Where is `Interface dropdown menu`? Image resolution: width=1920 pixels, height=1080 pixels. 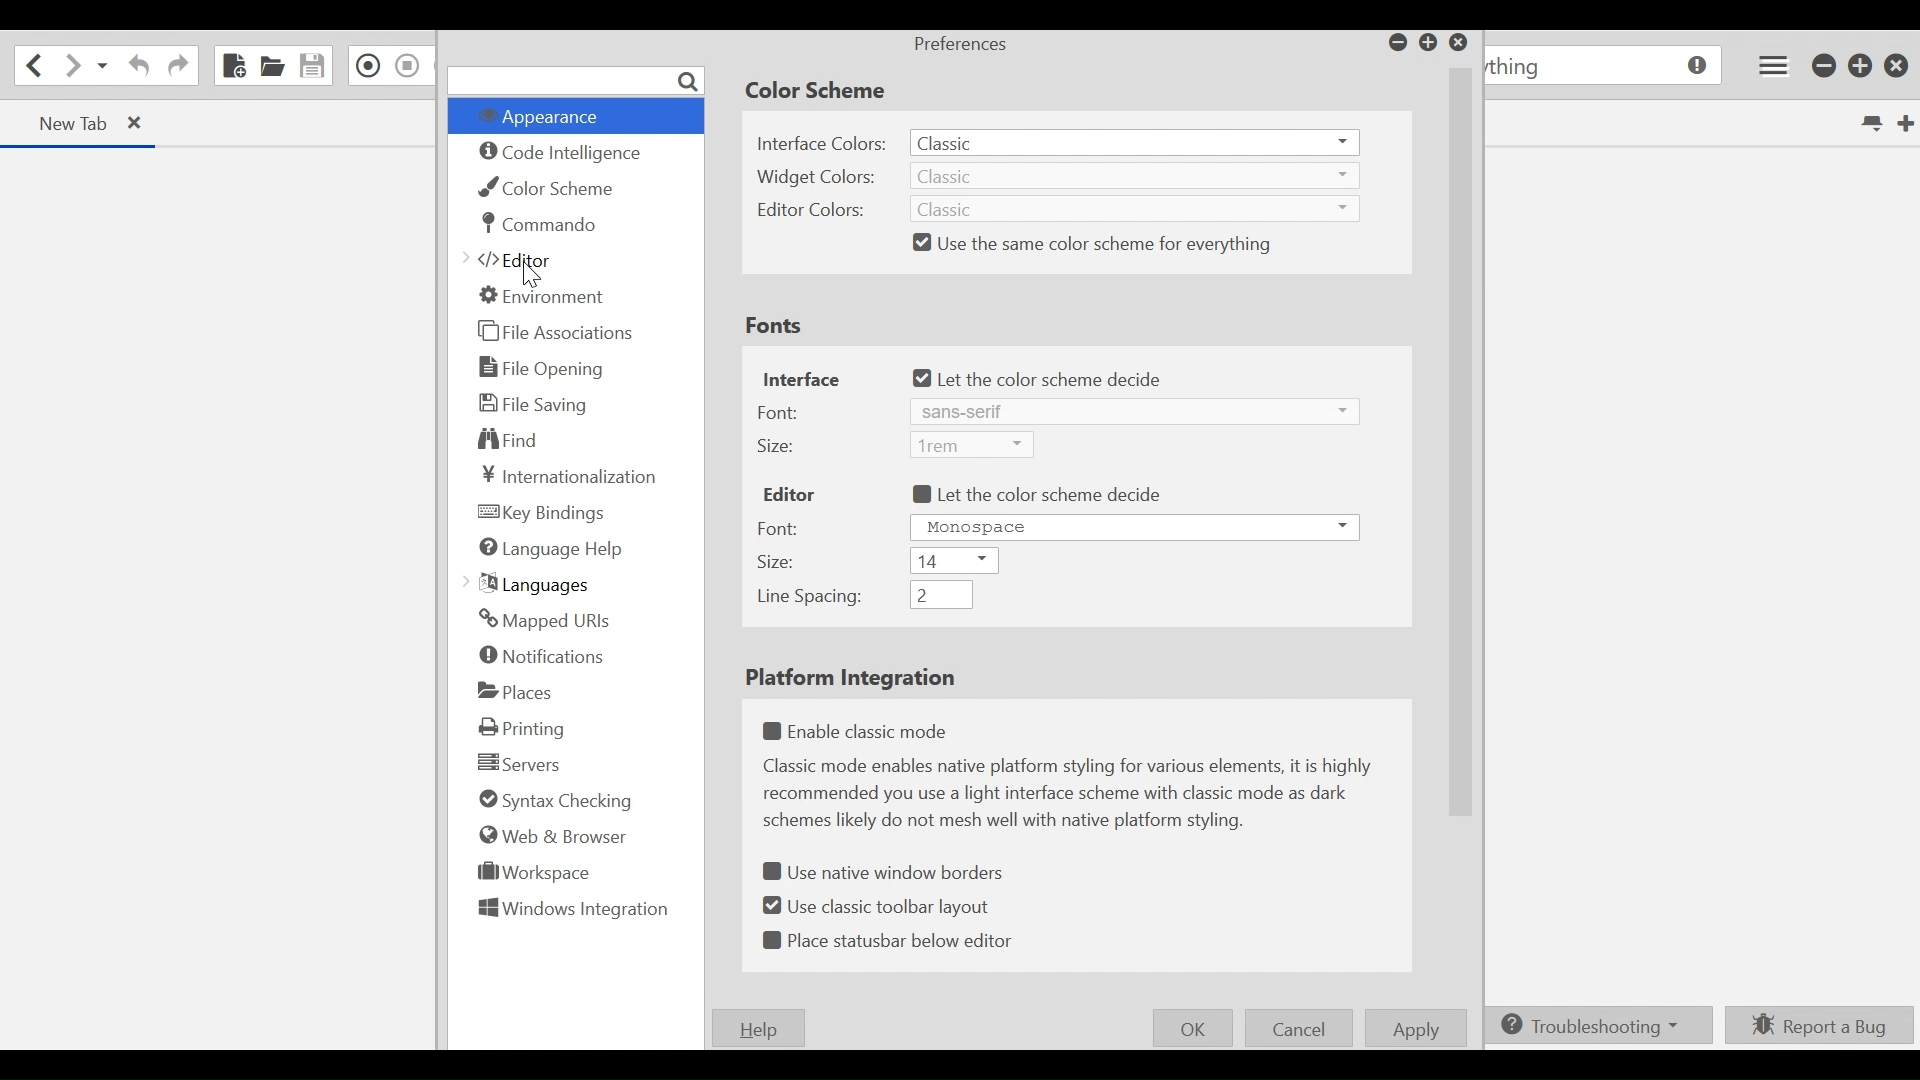 Interface dropdown menu is located at coordinates (1135, 176).